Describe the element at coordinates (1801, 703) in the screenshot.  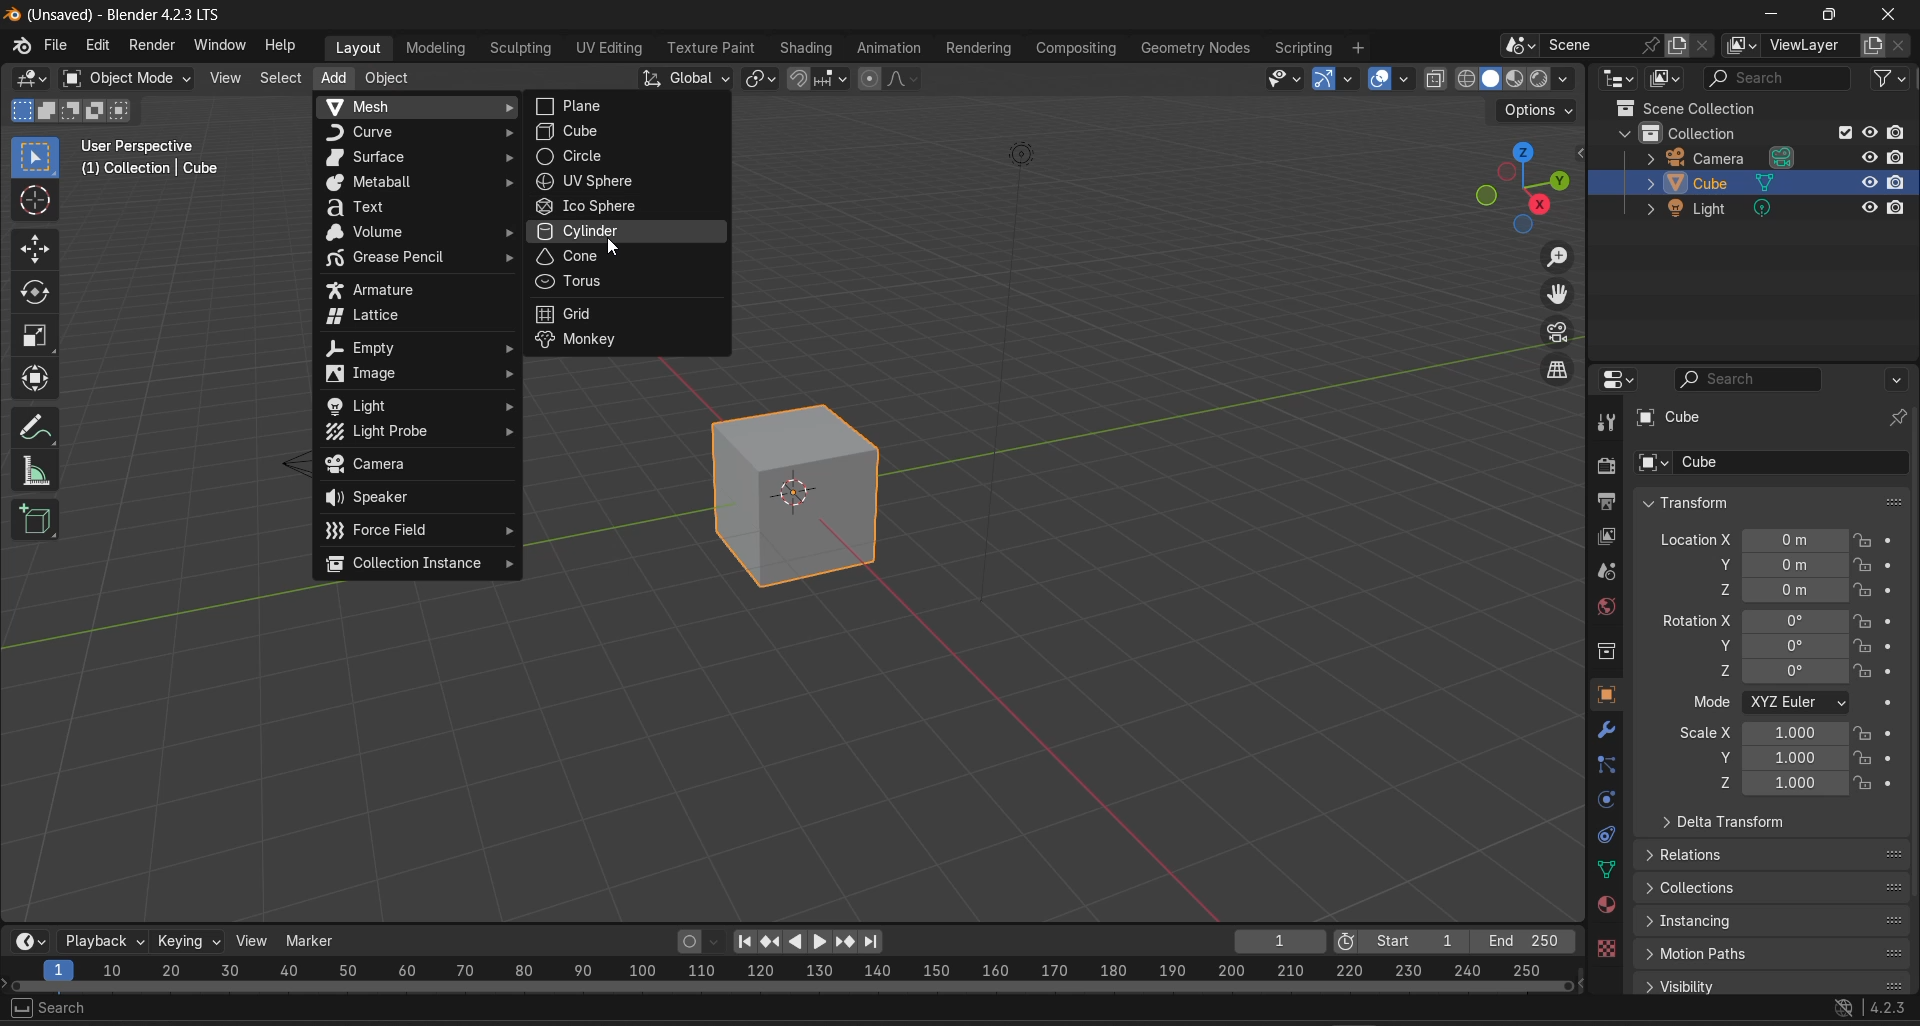
I see `rotation order` at that location.